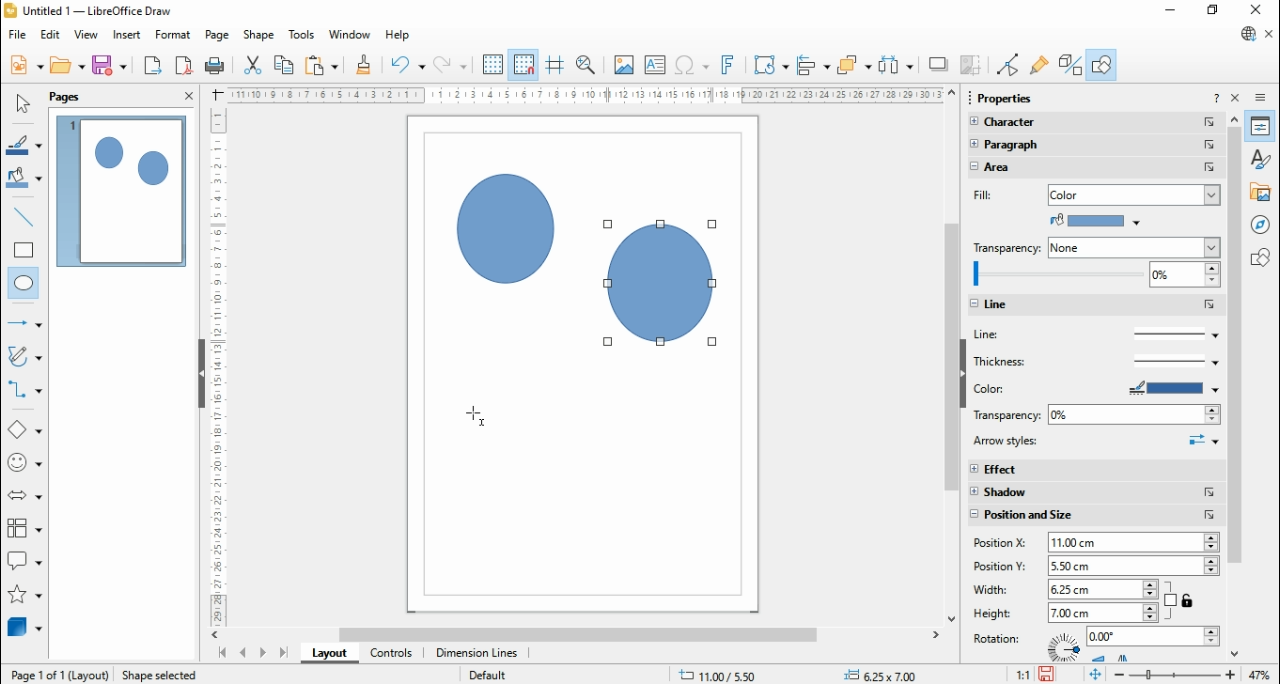  I want to click on line, so click(1093, 334).